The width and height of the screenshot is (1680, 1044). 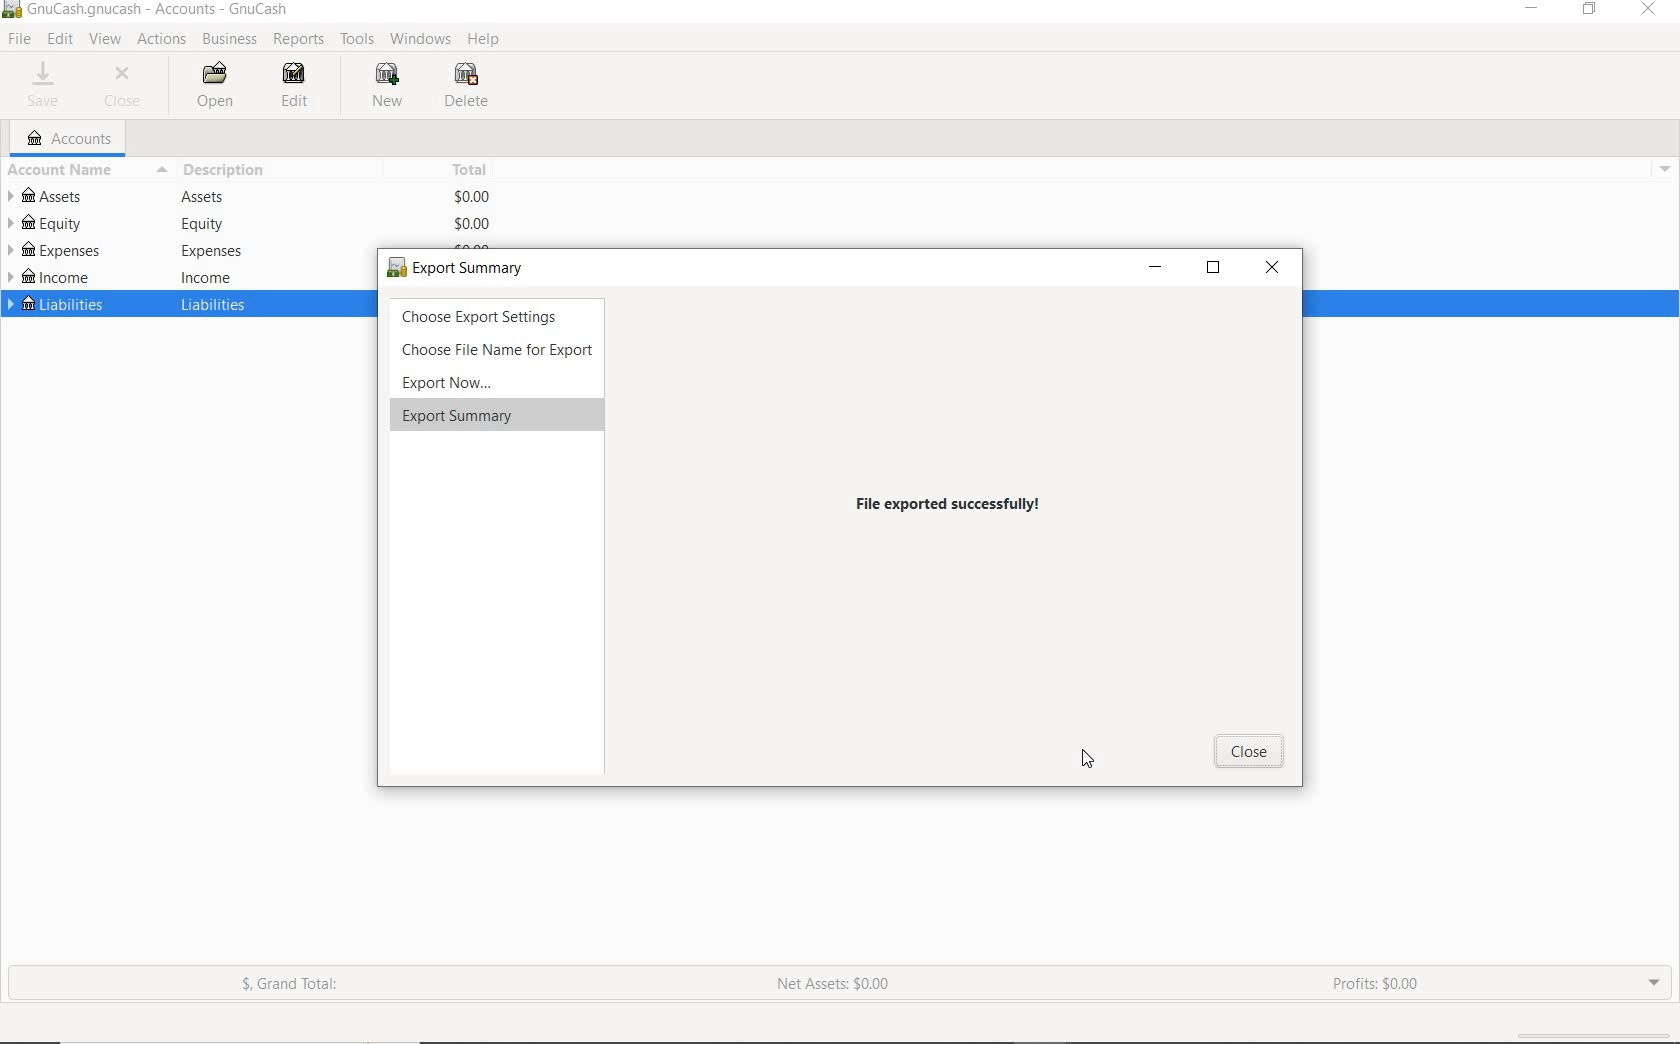 I want to click on EDIT, so click(x=61, y=40).